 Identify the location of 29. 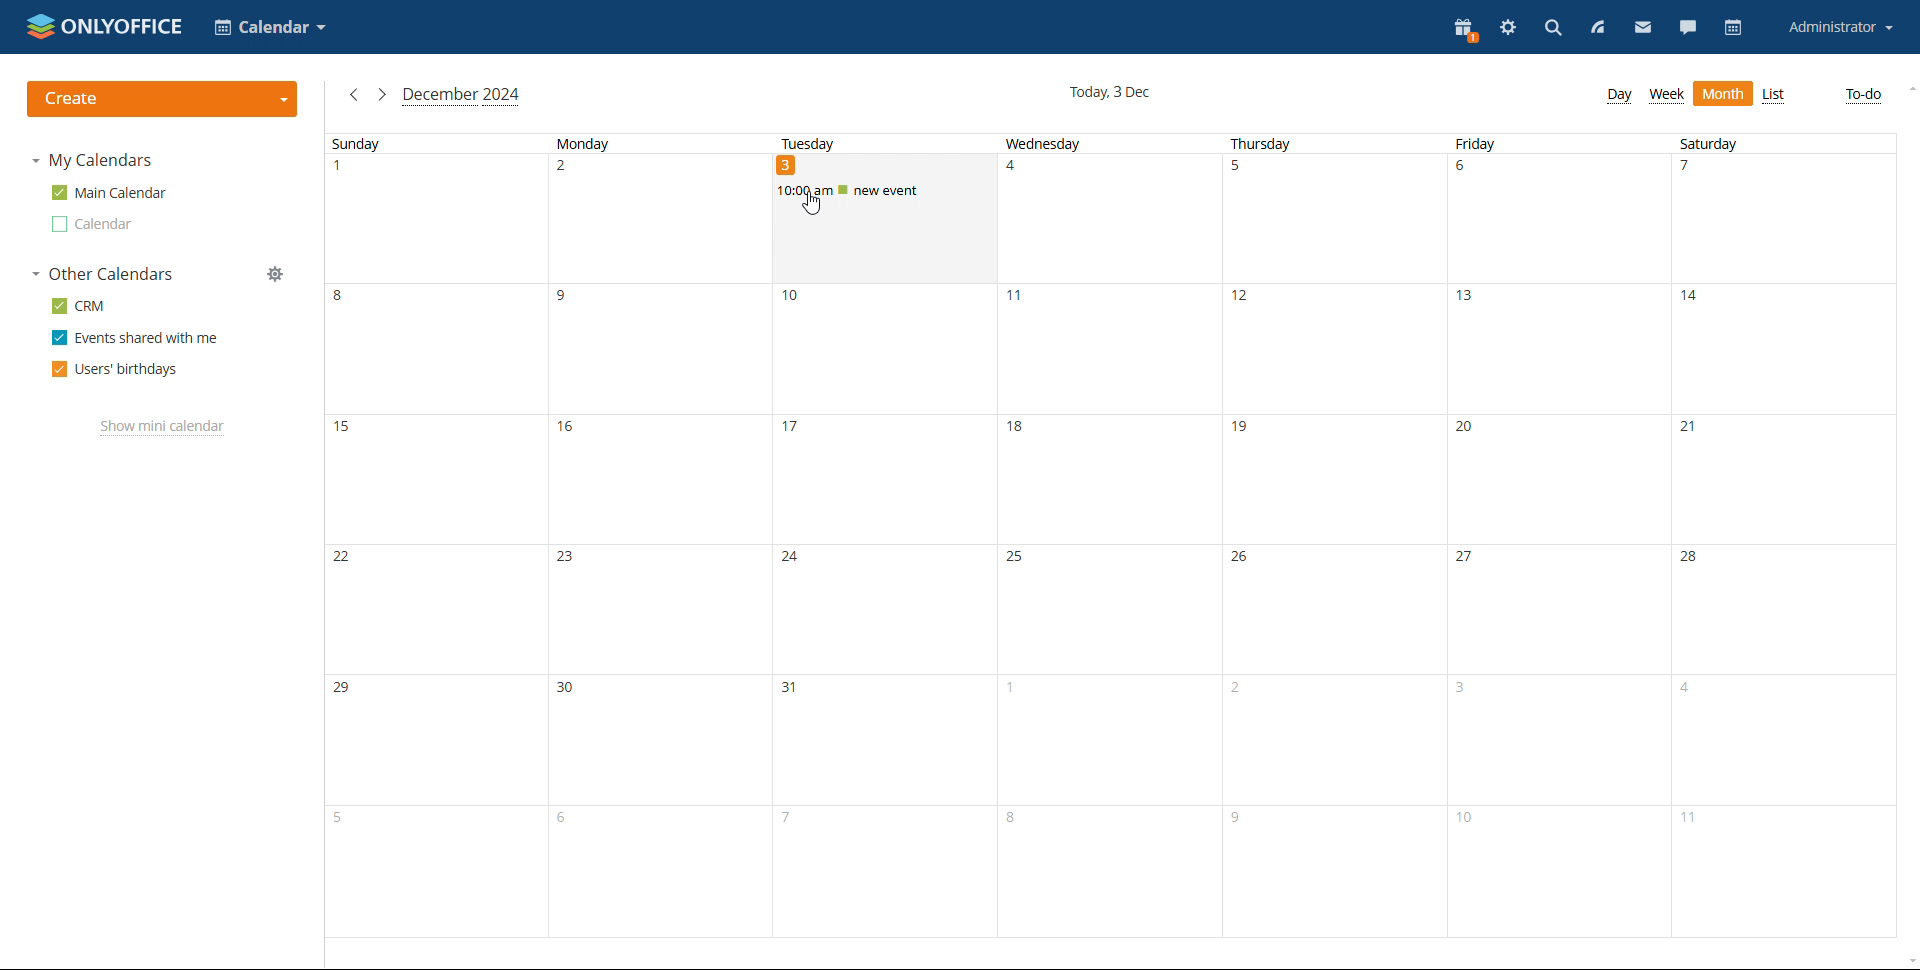
(436, 741).